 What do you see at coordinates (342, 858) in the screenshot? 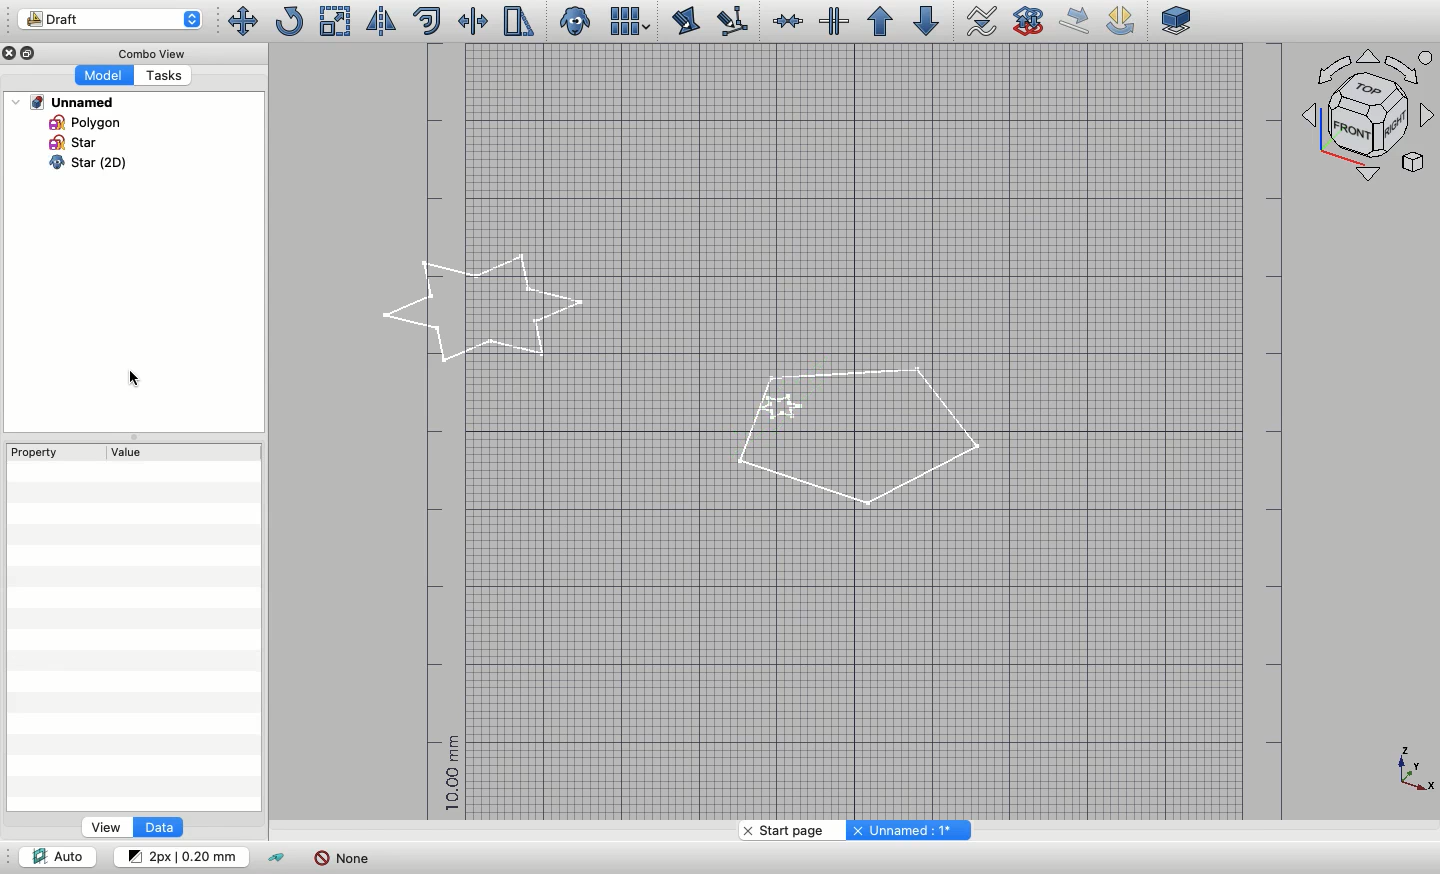
I see `None` at bounding box center [342, 858].